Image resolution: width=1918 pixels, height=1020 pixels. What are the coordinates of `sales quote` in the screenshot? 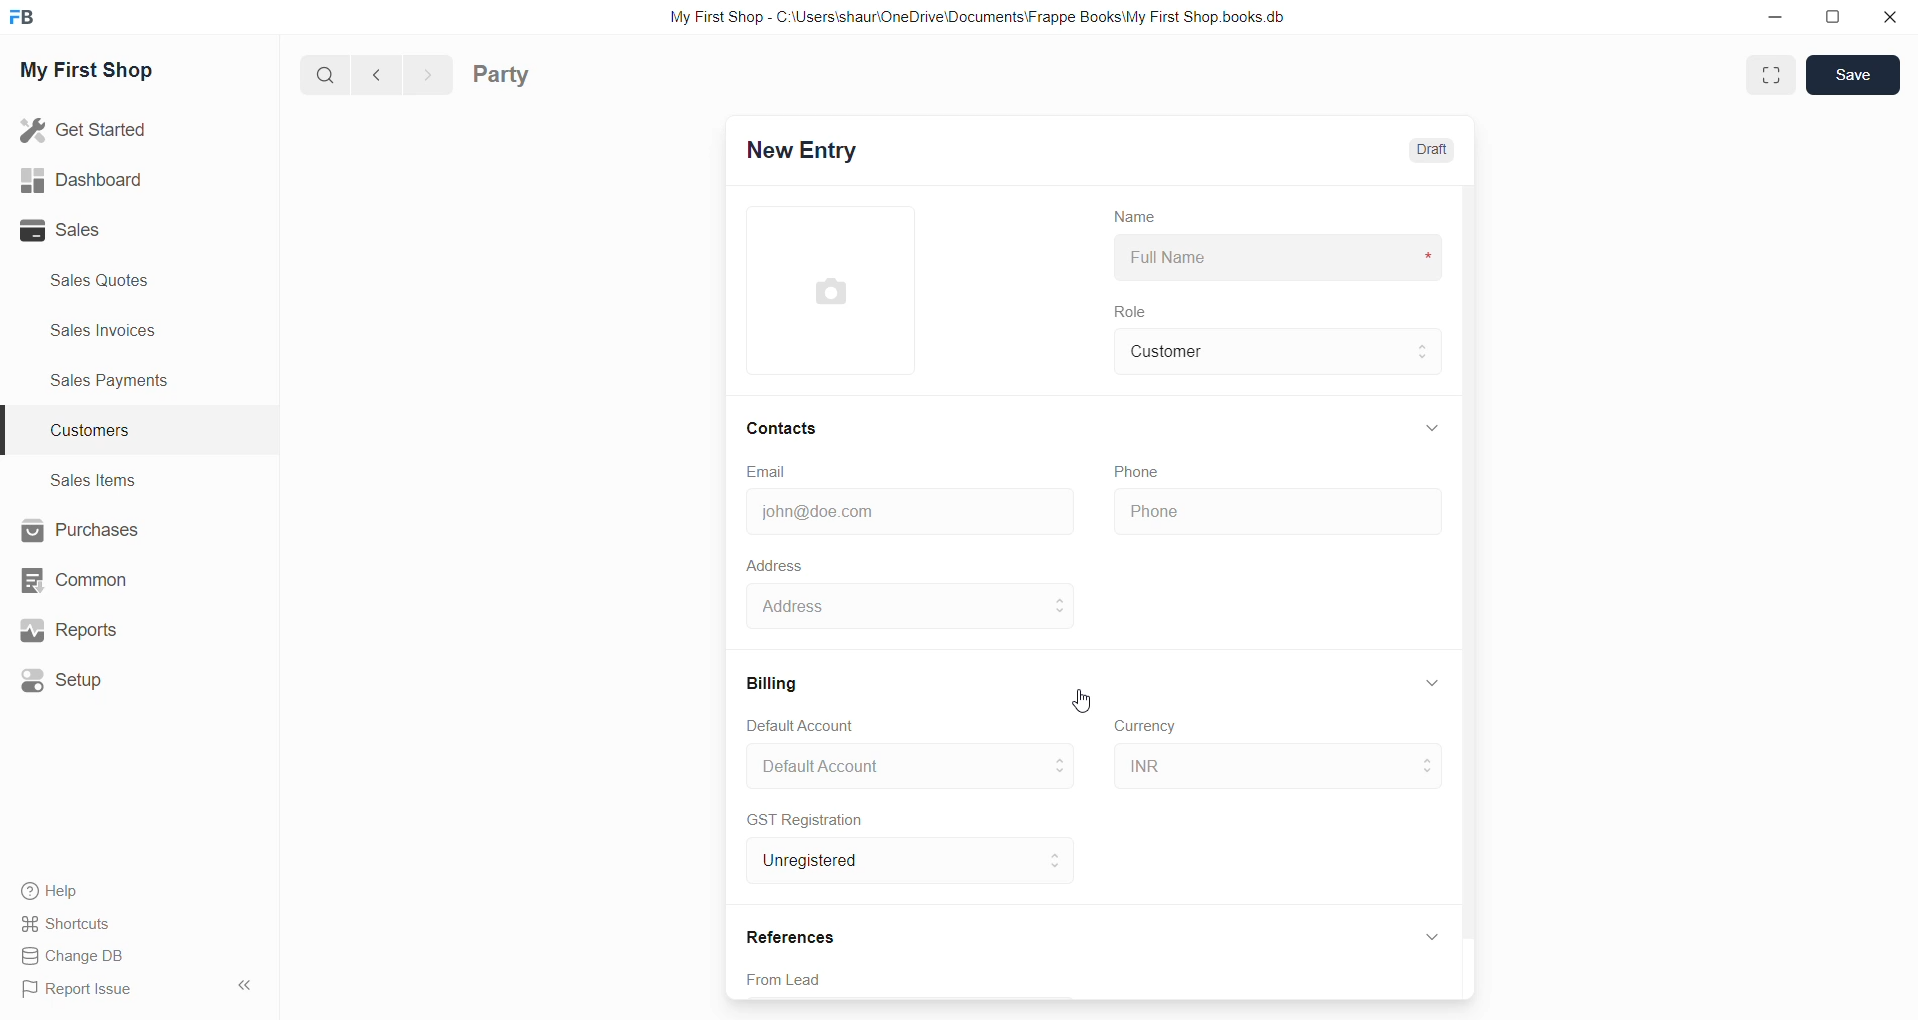 It's located at (111, 280).